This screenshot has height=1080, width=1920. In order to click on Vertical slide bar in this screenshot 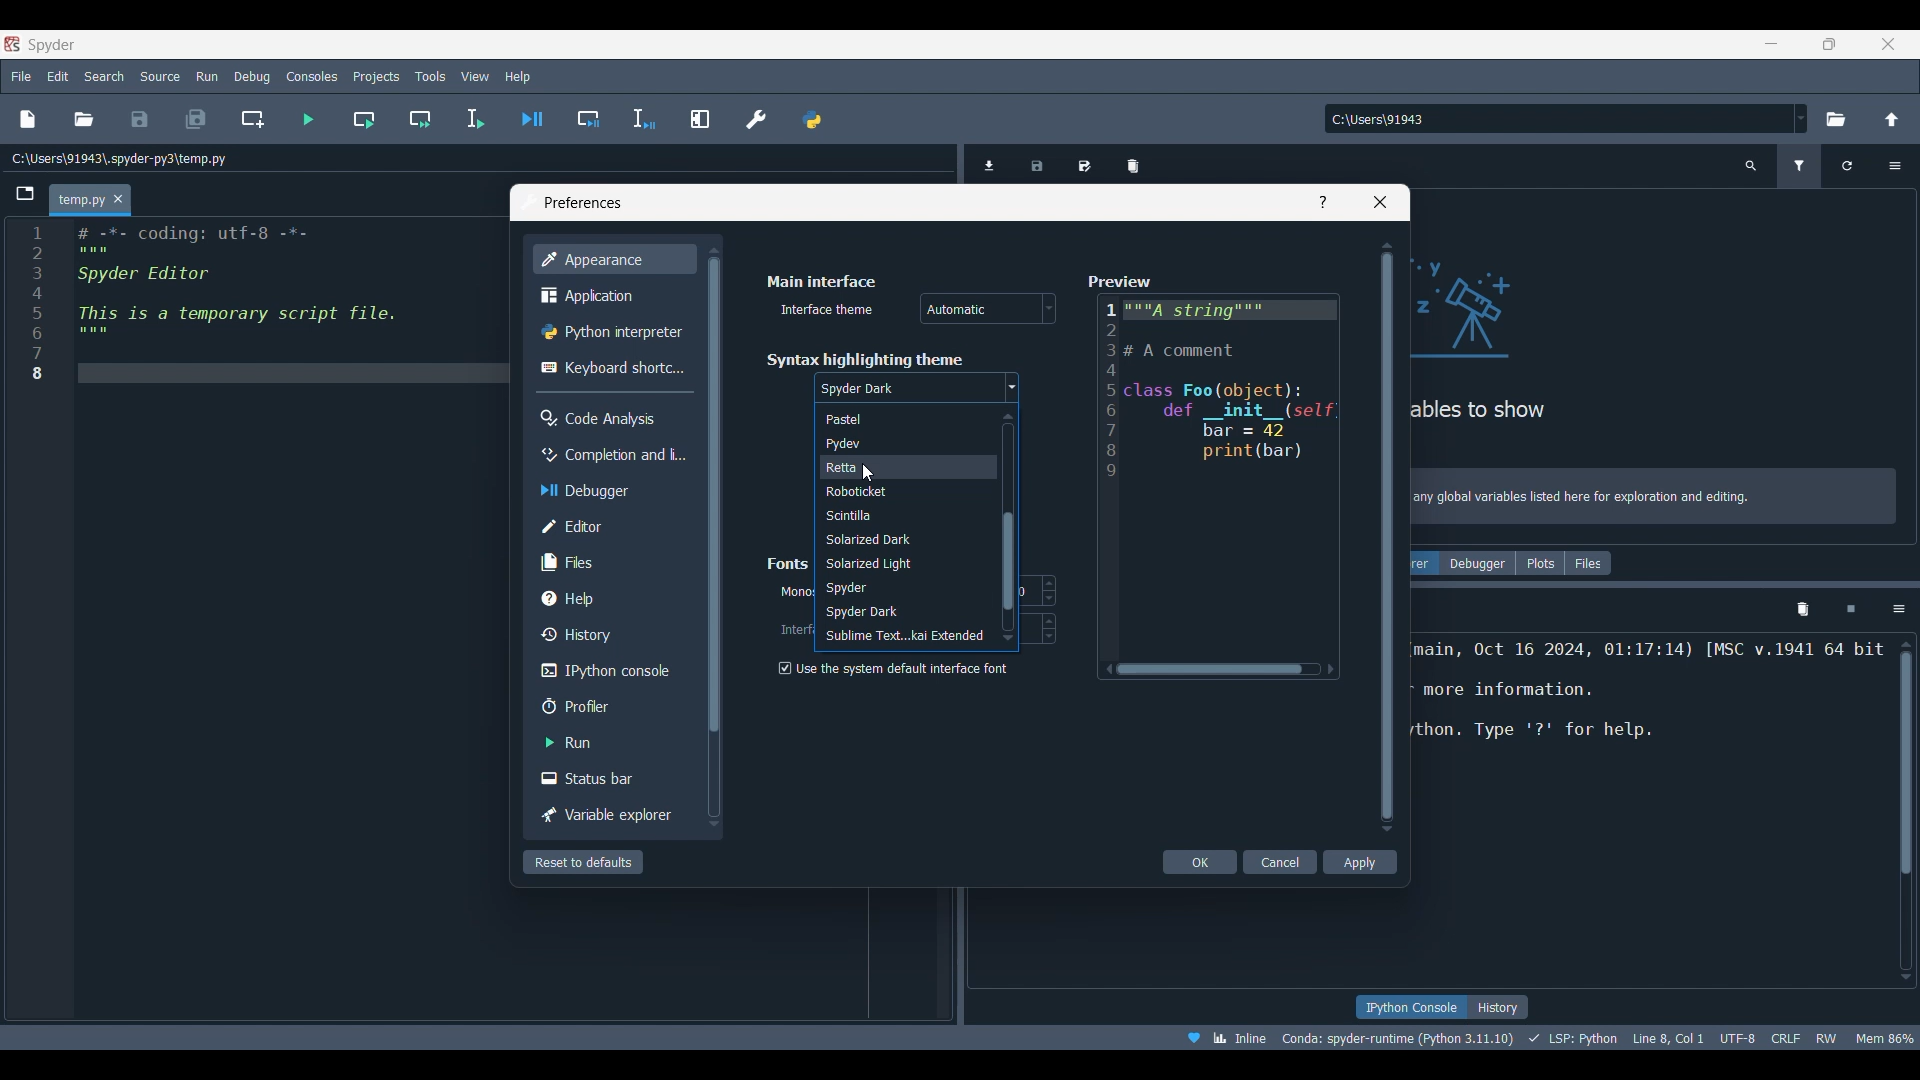, I will do `click(712, 535)`.